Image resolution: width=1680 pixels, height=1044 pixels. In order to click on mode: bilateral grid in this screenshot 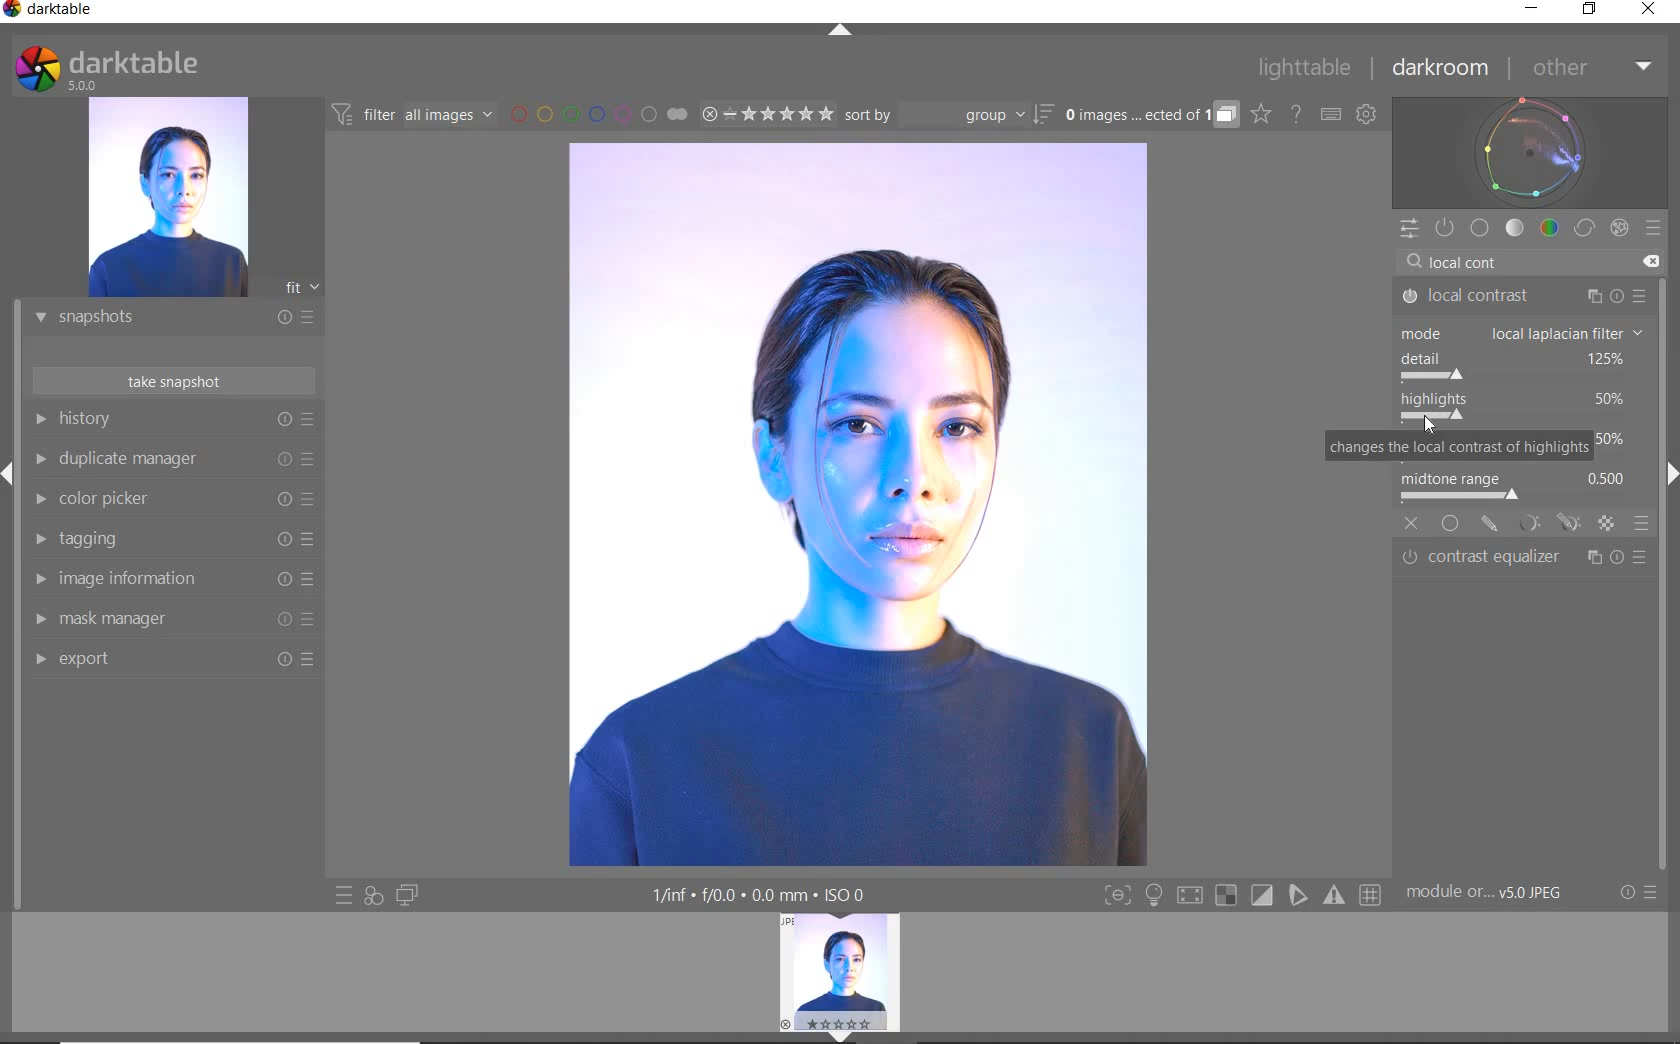, I will do `click(1513, 333)`.